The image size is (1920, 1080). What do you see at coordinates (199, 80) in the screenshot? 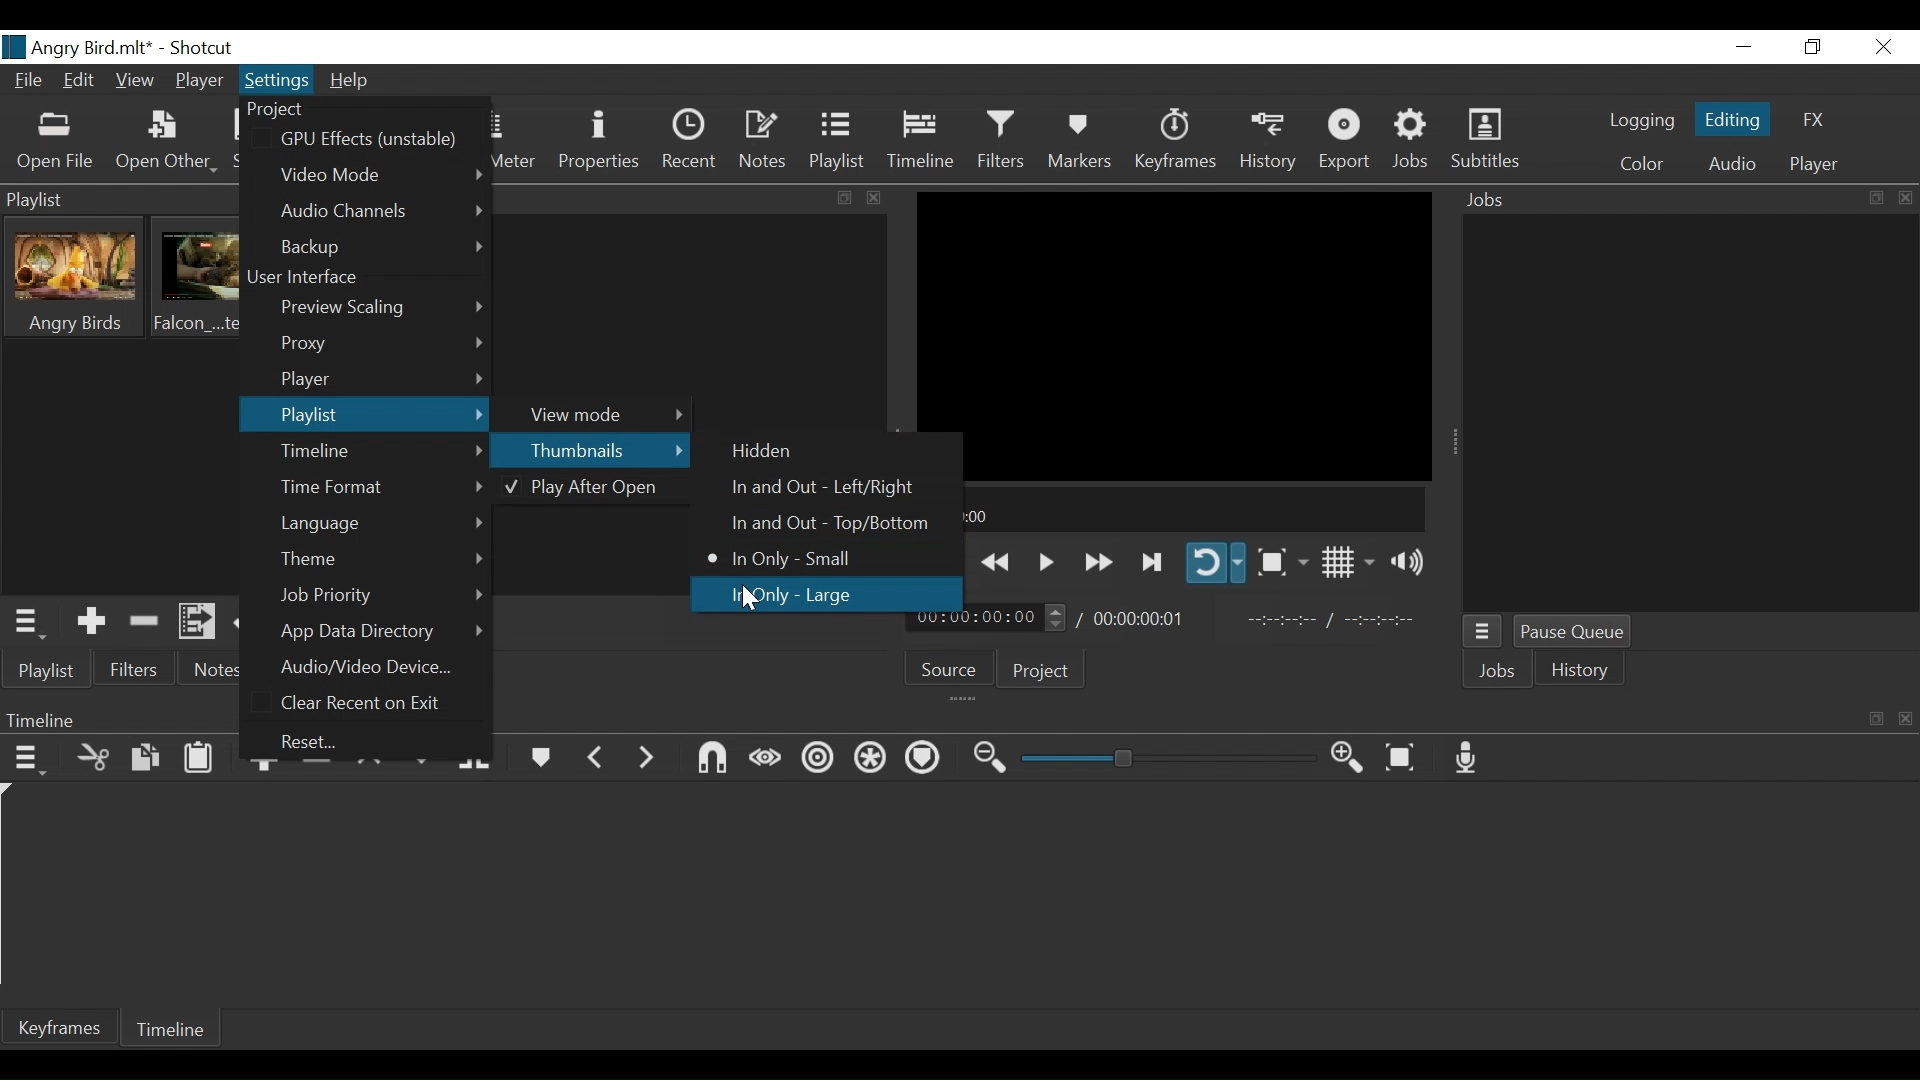
I see `Player` at bounding box center [199, 80].